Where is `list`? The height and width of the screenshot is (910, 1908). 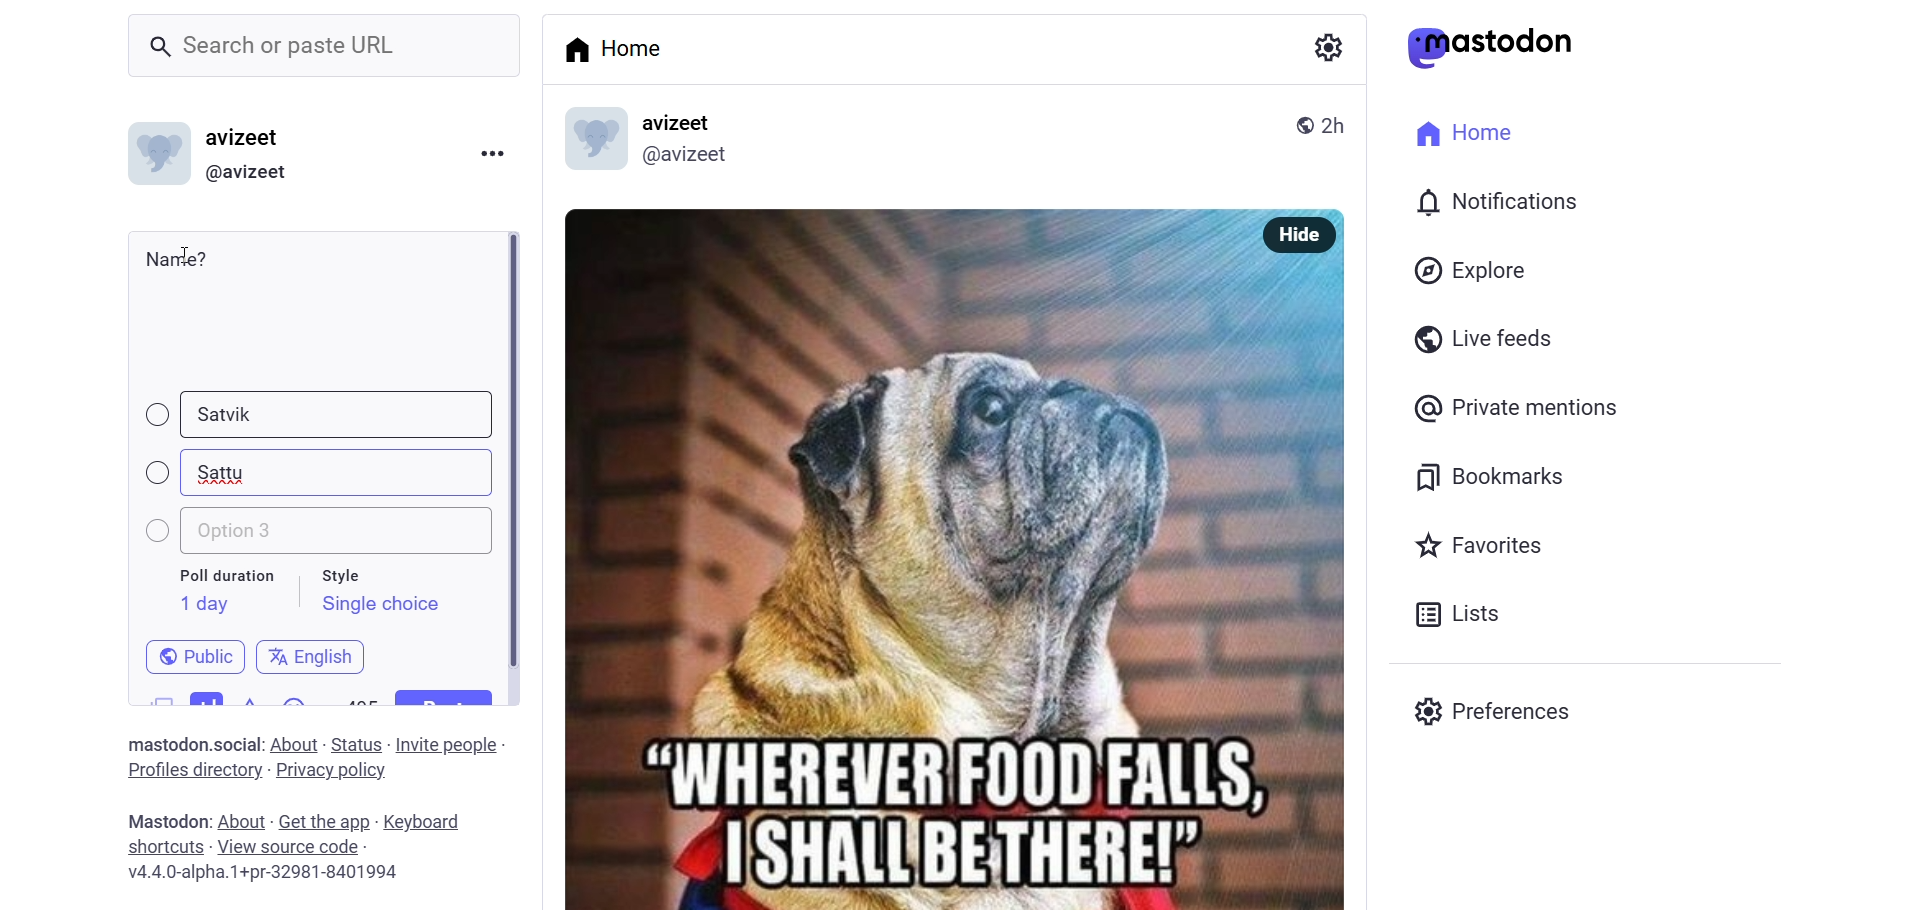
list is located at coordinates (1452, 614).